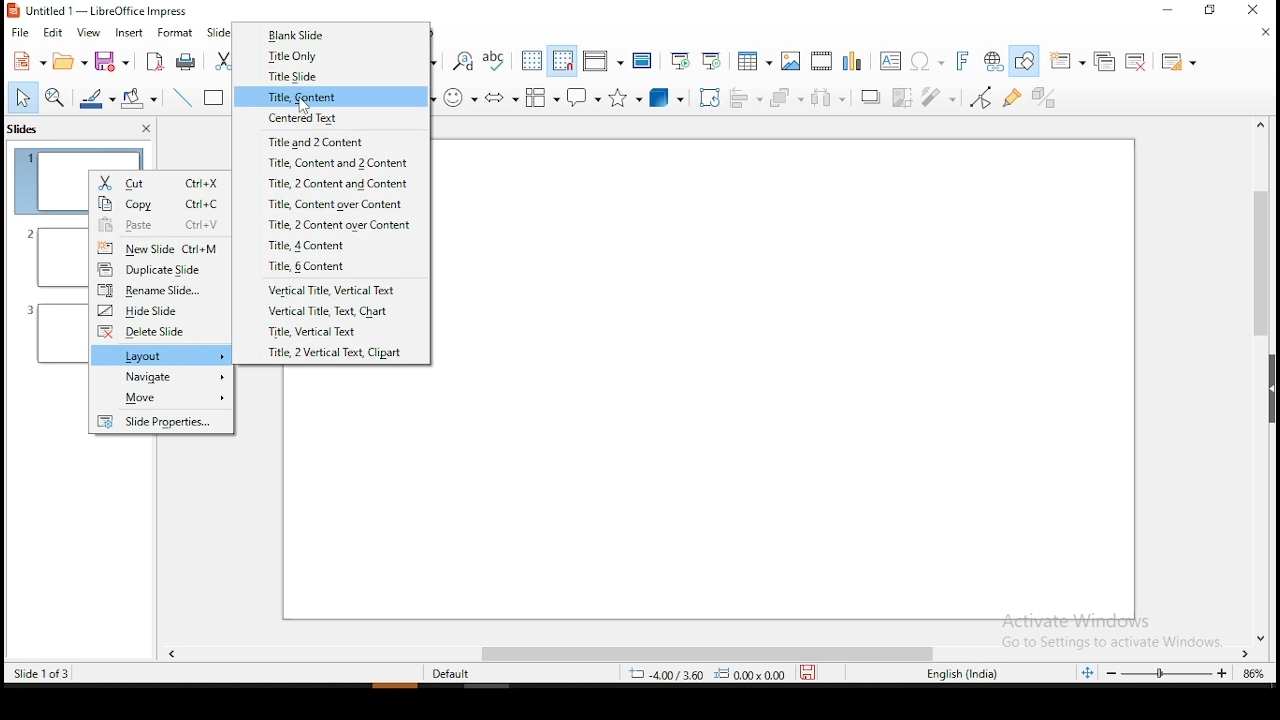  What do you see at coordinates (162, 421) in the screenshot?
I see `slide` at bounding box center [162, 421].